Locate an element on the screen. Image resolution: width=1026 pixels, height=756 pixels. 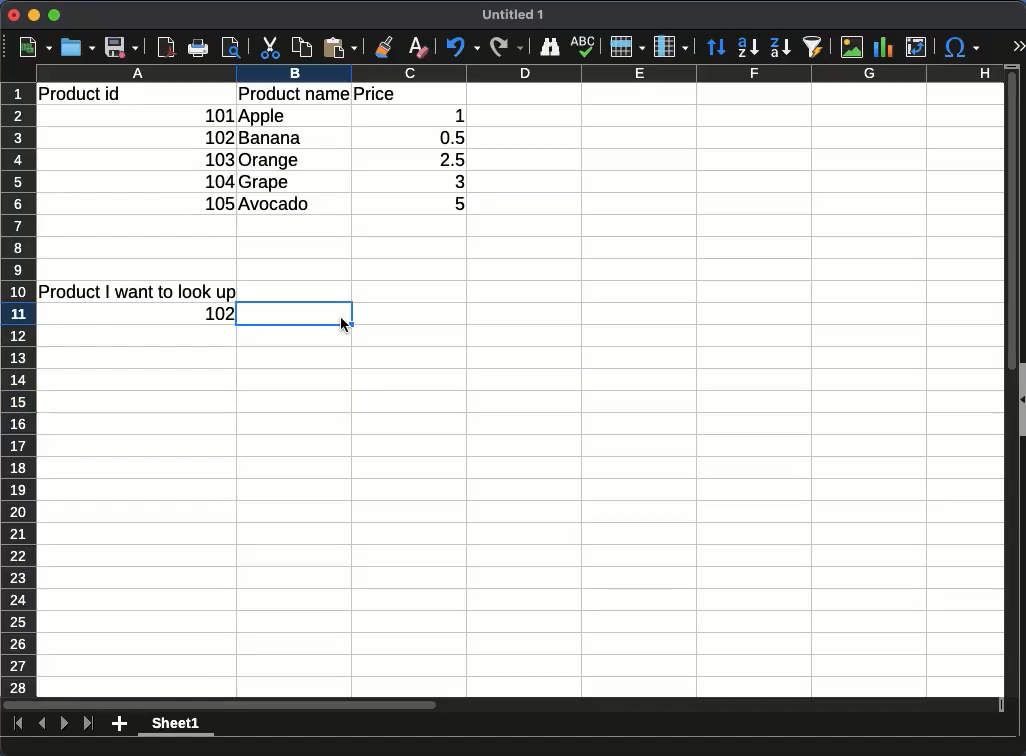
image is located at coordinates (852, 47).